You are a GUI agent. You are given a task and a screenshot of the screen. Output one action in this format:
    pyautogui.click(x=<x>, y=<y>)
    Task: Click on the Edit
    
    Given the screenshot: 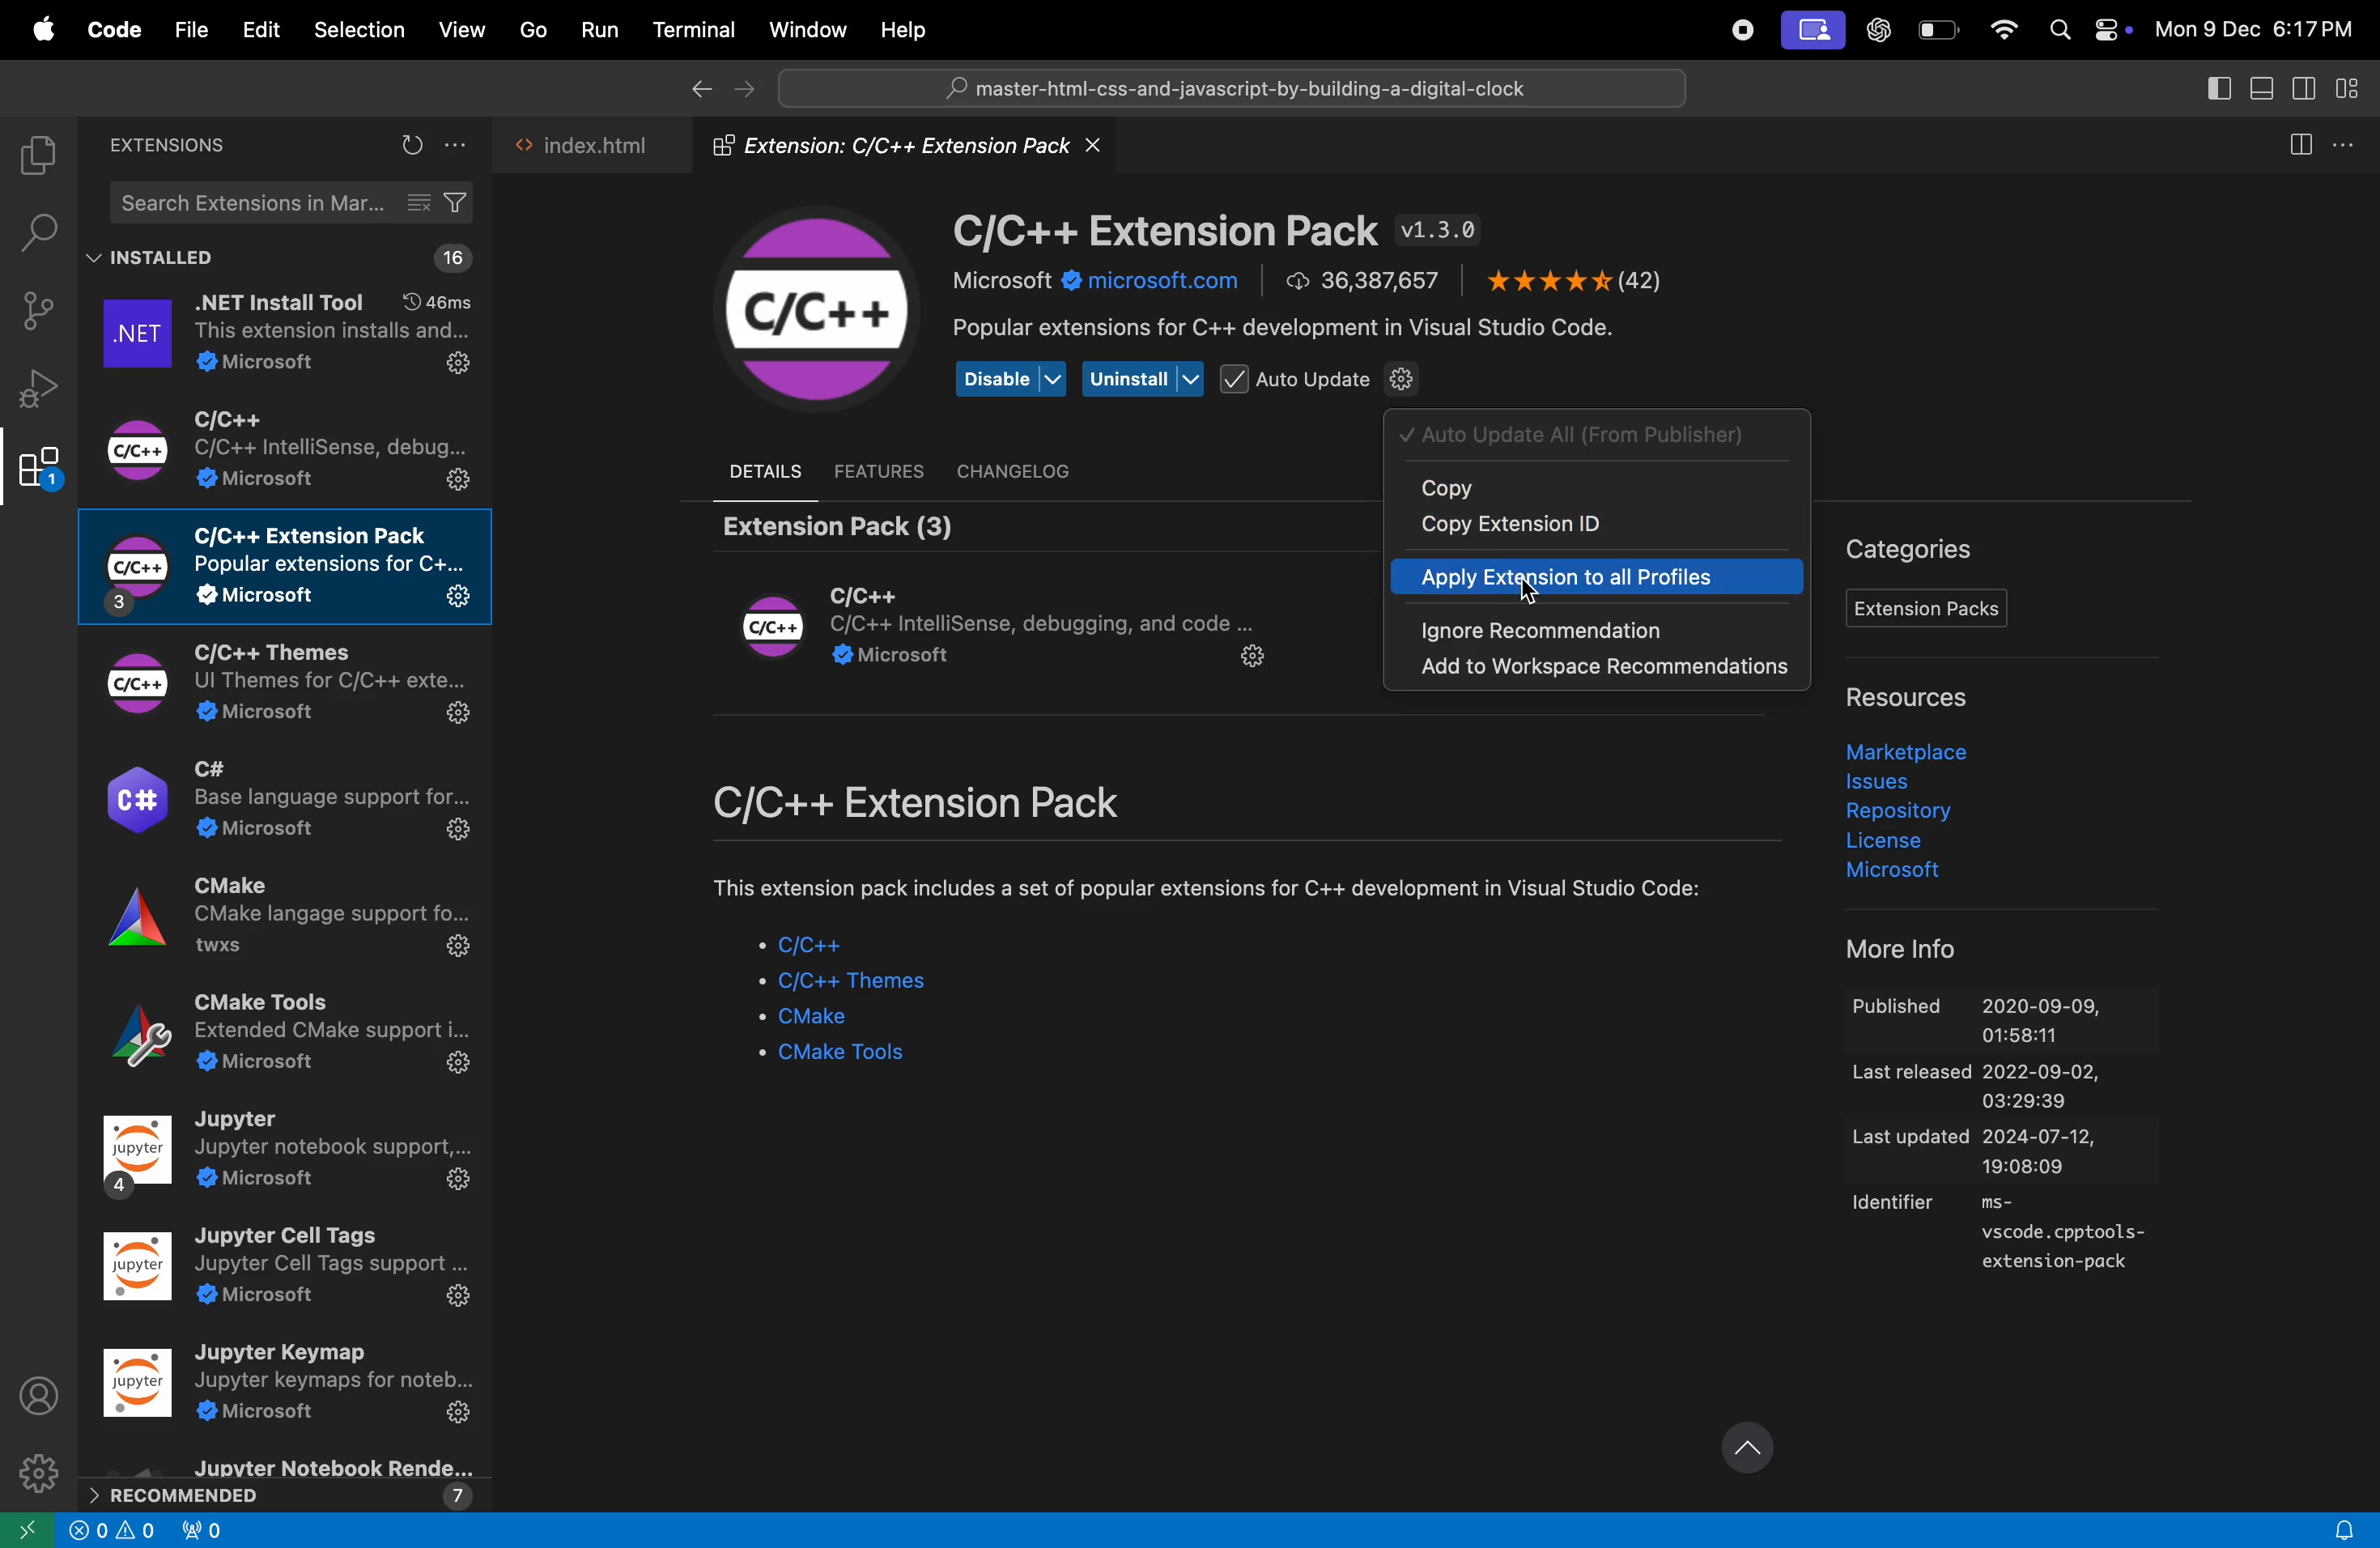 What is the action you would take?
    pyautogui.click(x=255, y=30)
    